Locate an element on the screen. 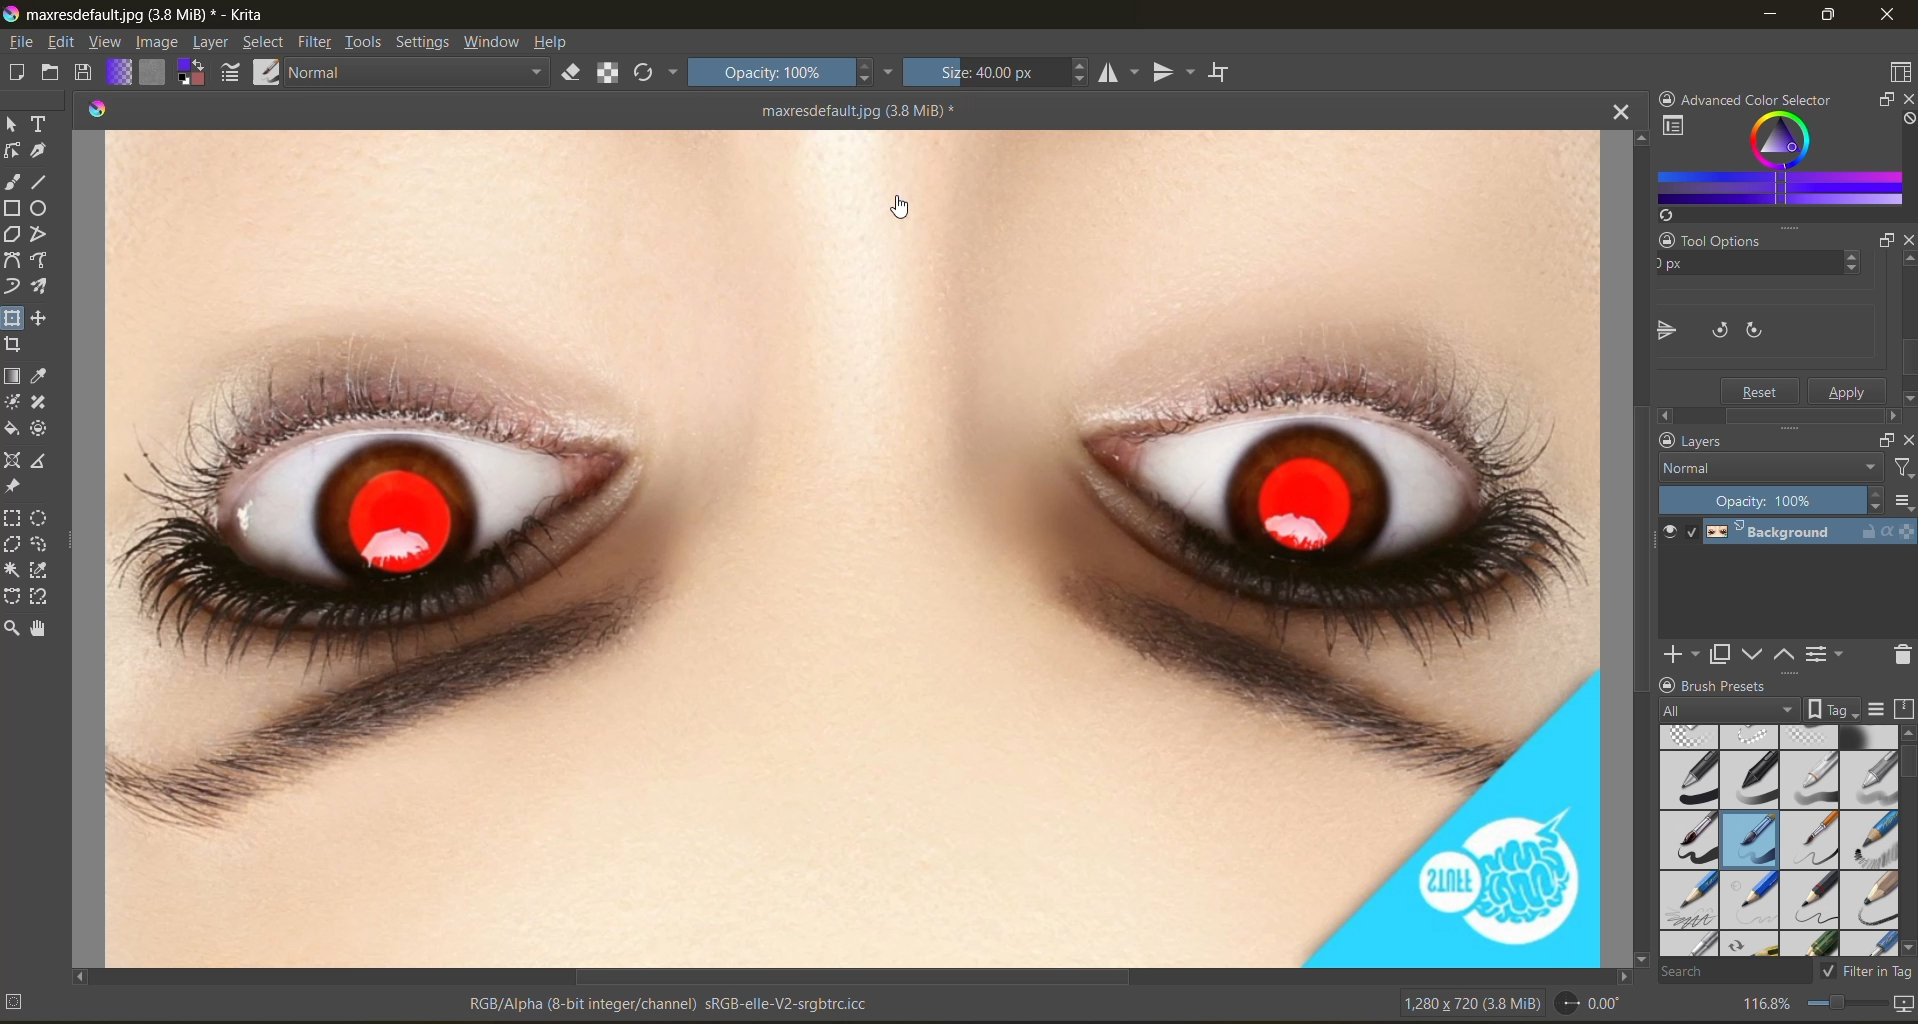 The image size is (1918, 1024). map the canvas is located at coordinates (1905, 1005).